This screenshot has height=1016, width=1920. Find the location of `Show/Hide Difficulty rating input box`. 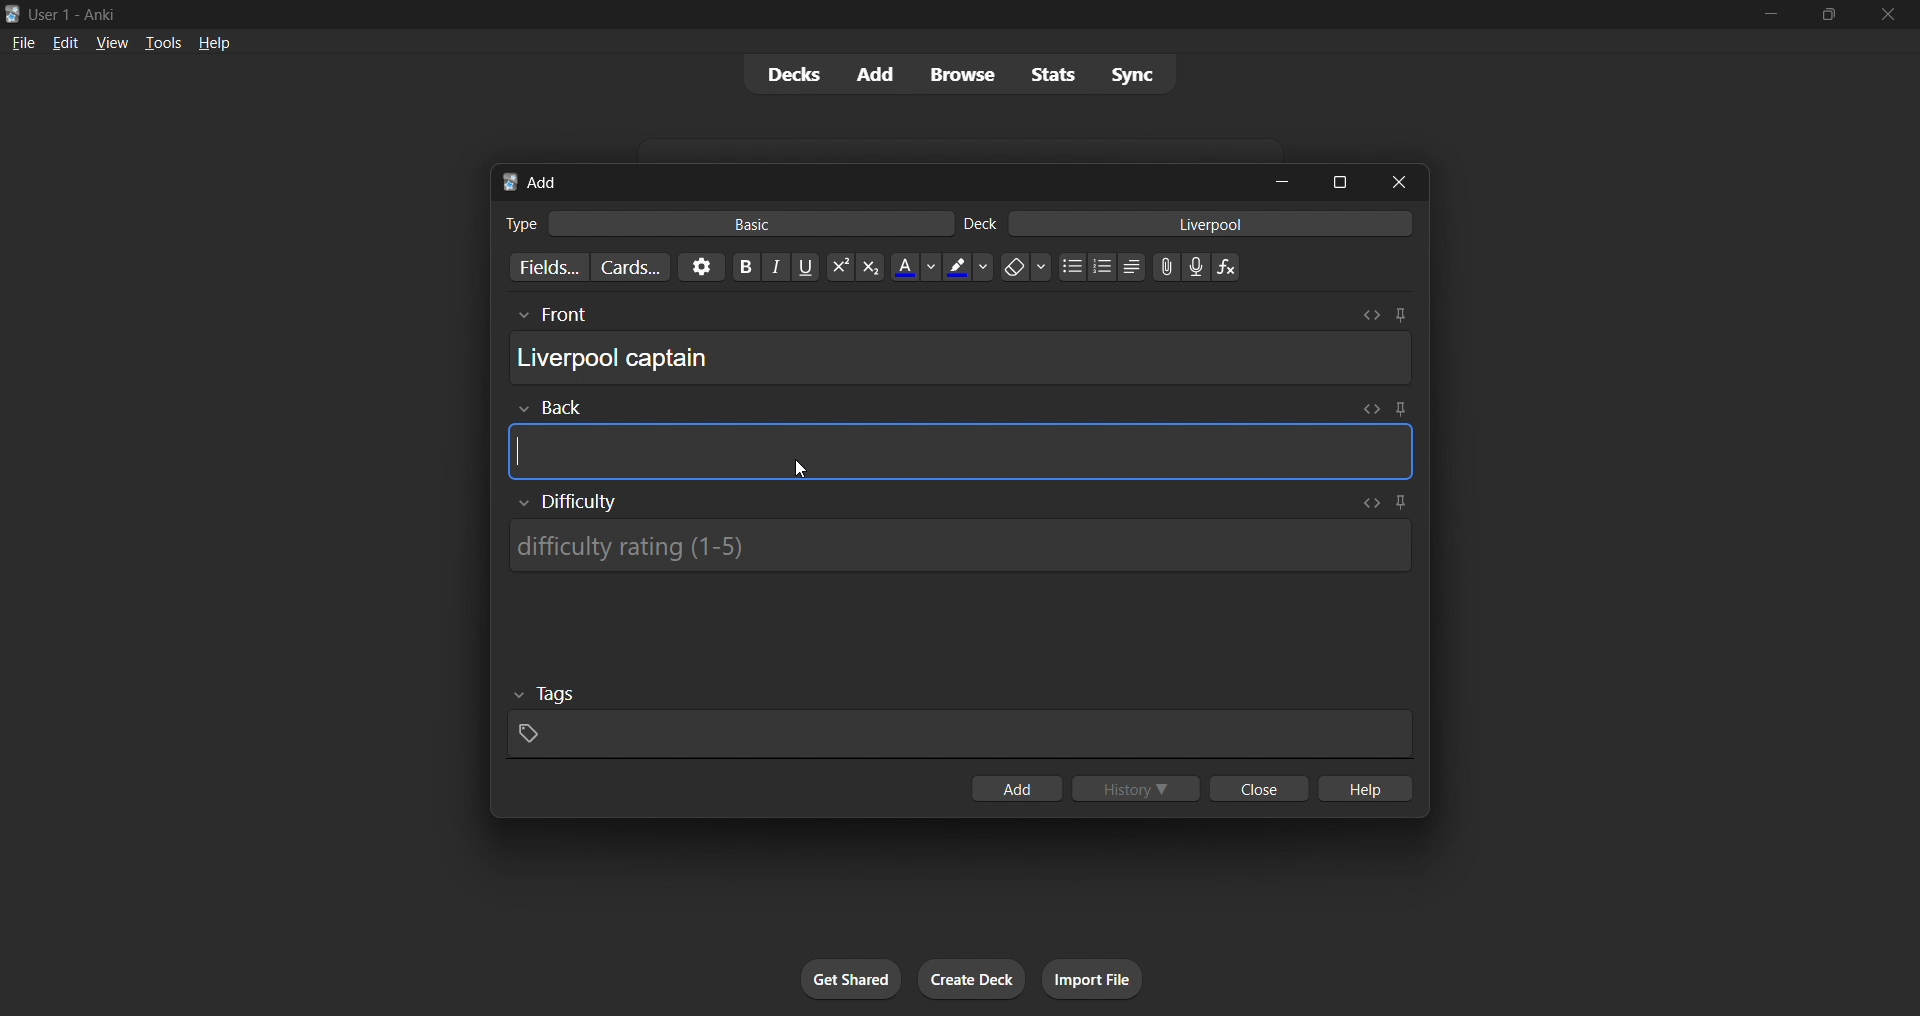

Show/Hide Difficulty rating input box is located at coordinates (568, 502).